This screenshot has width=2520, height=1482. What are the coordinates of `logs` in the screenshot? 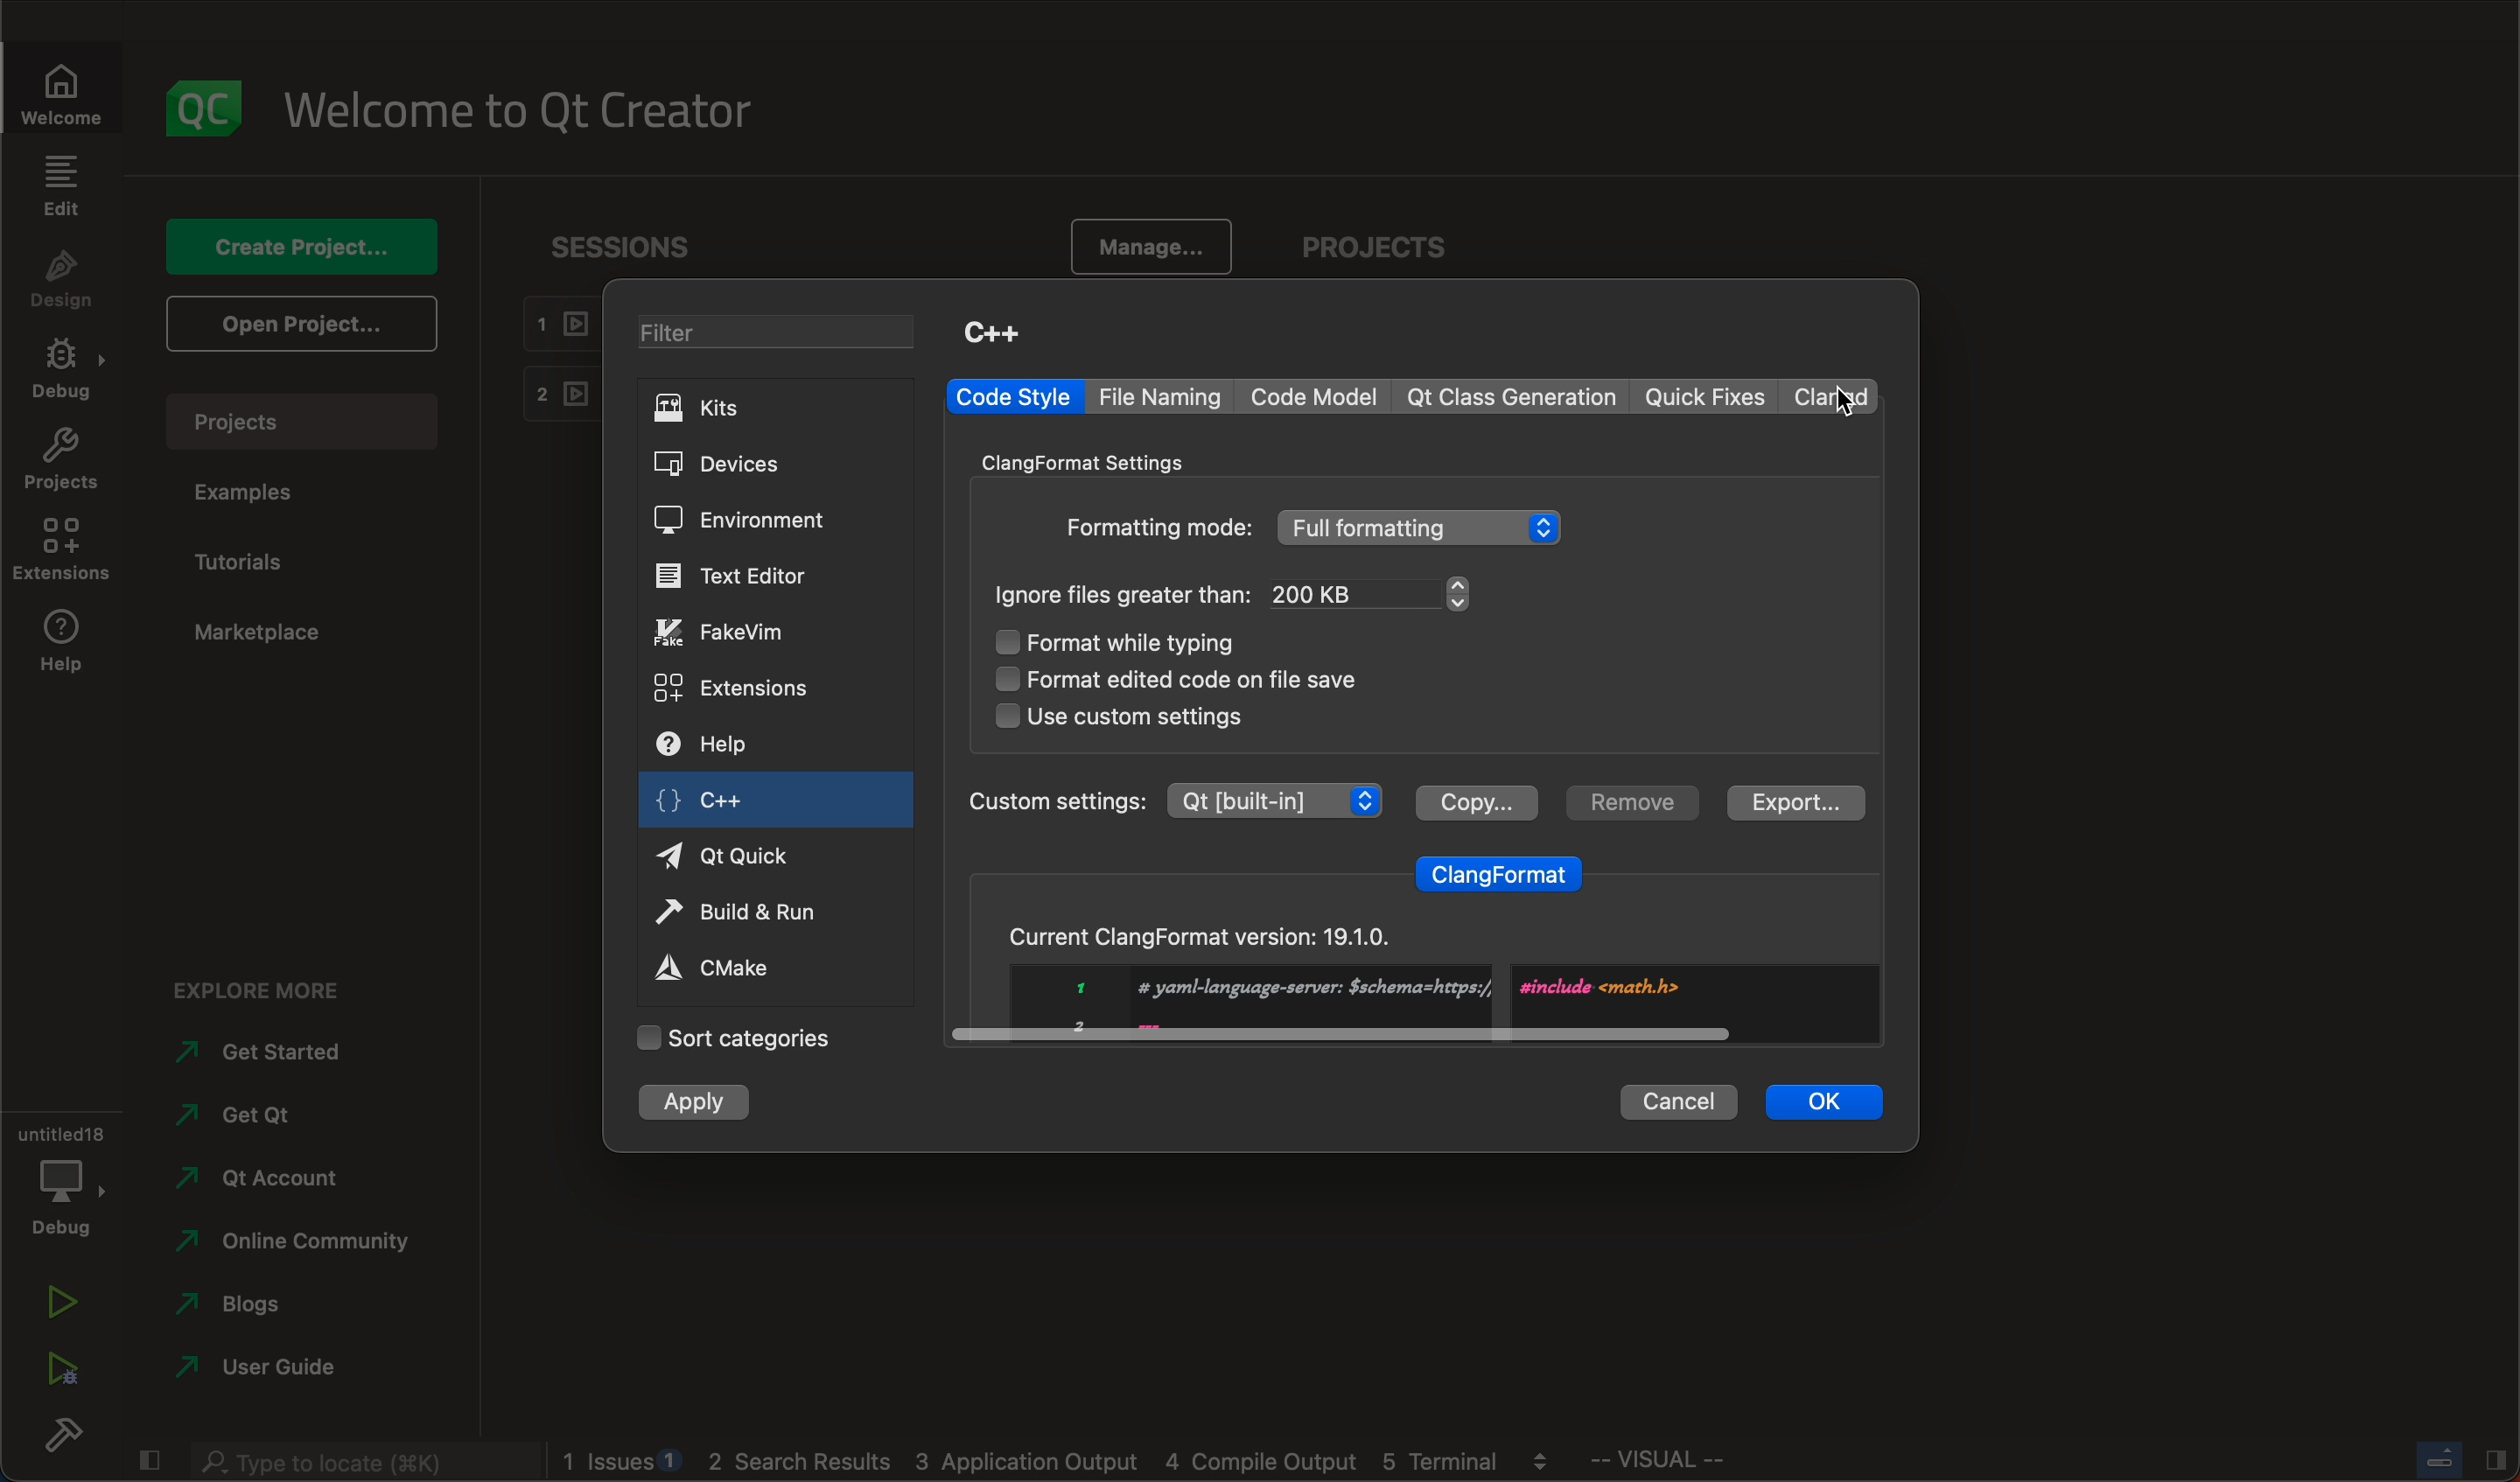 It's located at (1057, 1463).